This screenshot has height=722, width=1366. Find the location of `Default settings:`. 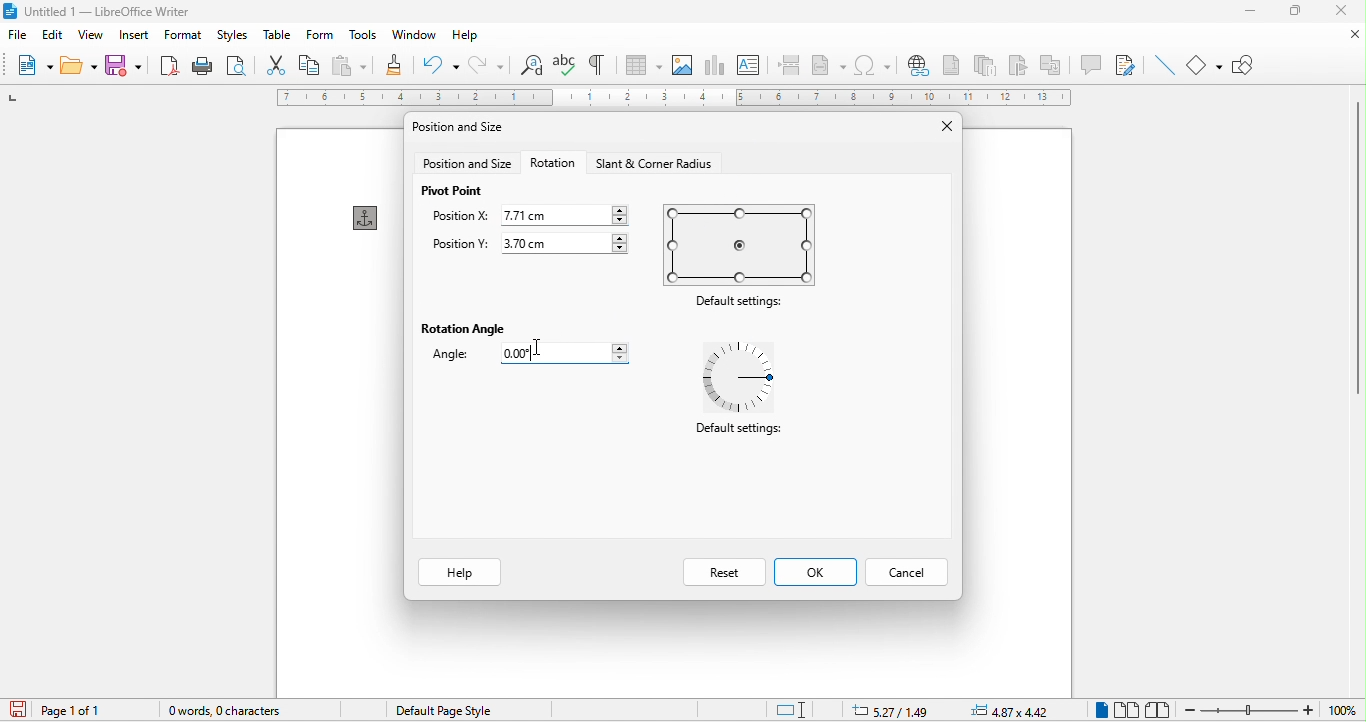

Default settings: is located at coordinates (736, 430).